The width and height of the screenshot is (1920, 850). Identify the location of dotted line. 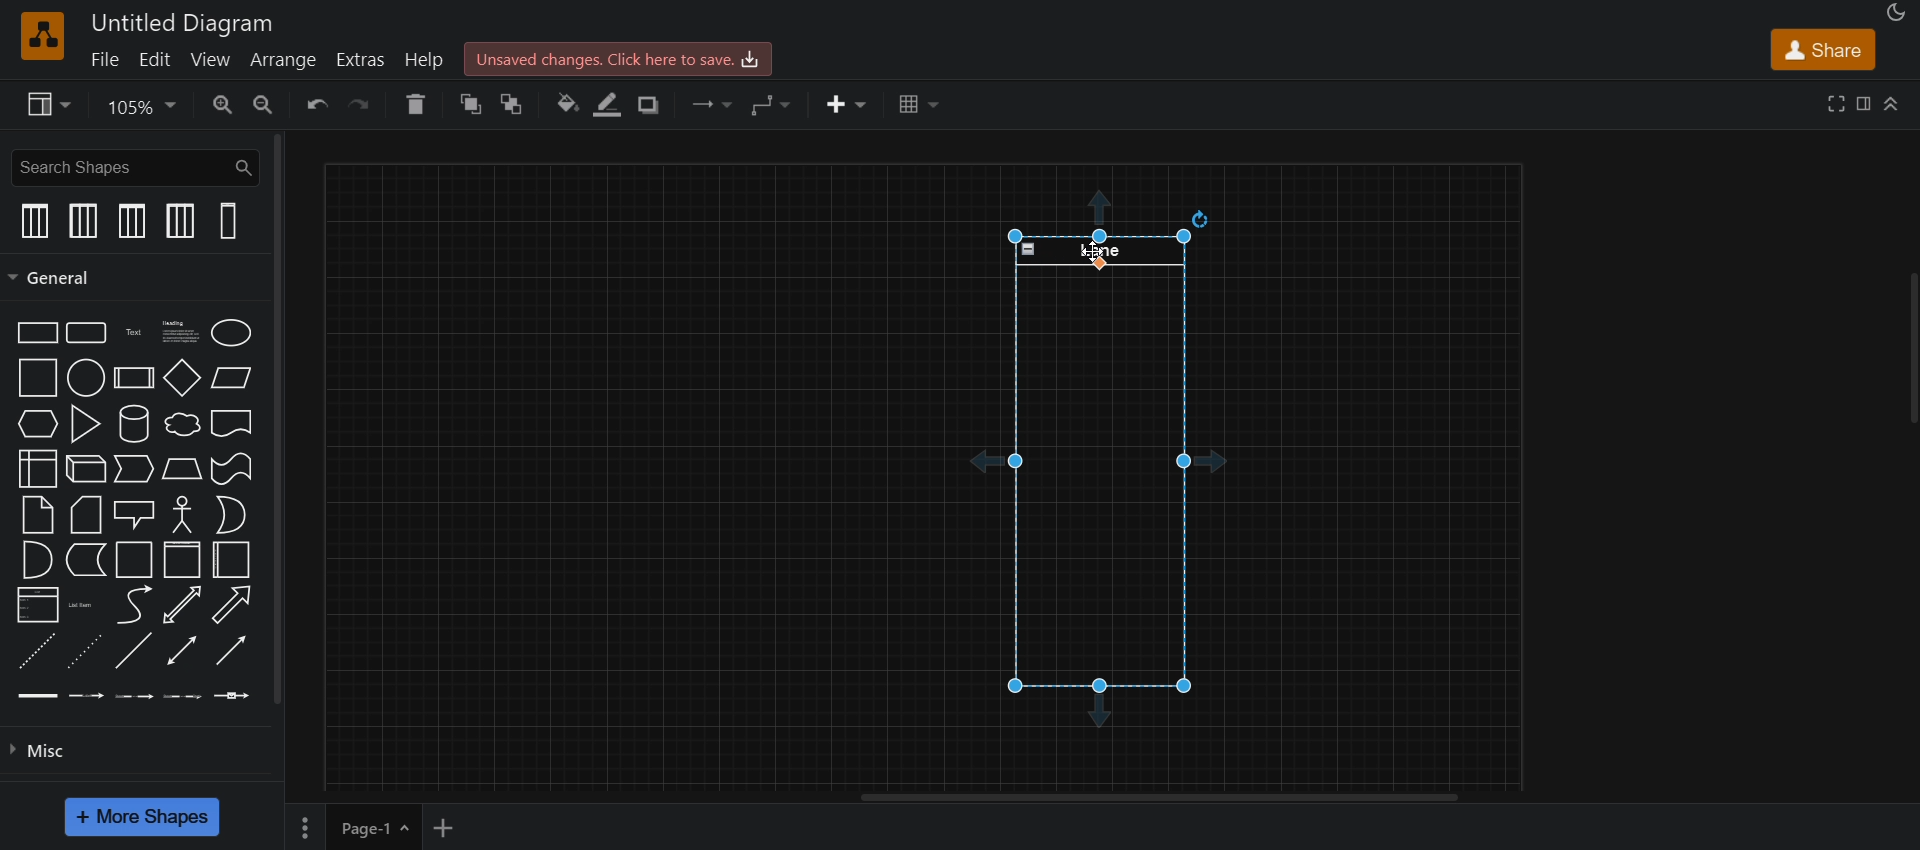
(84, 655).